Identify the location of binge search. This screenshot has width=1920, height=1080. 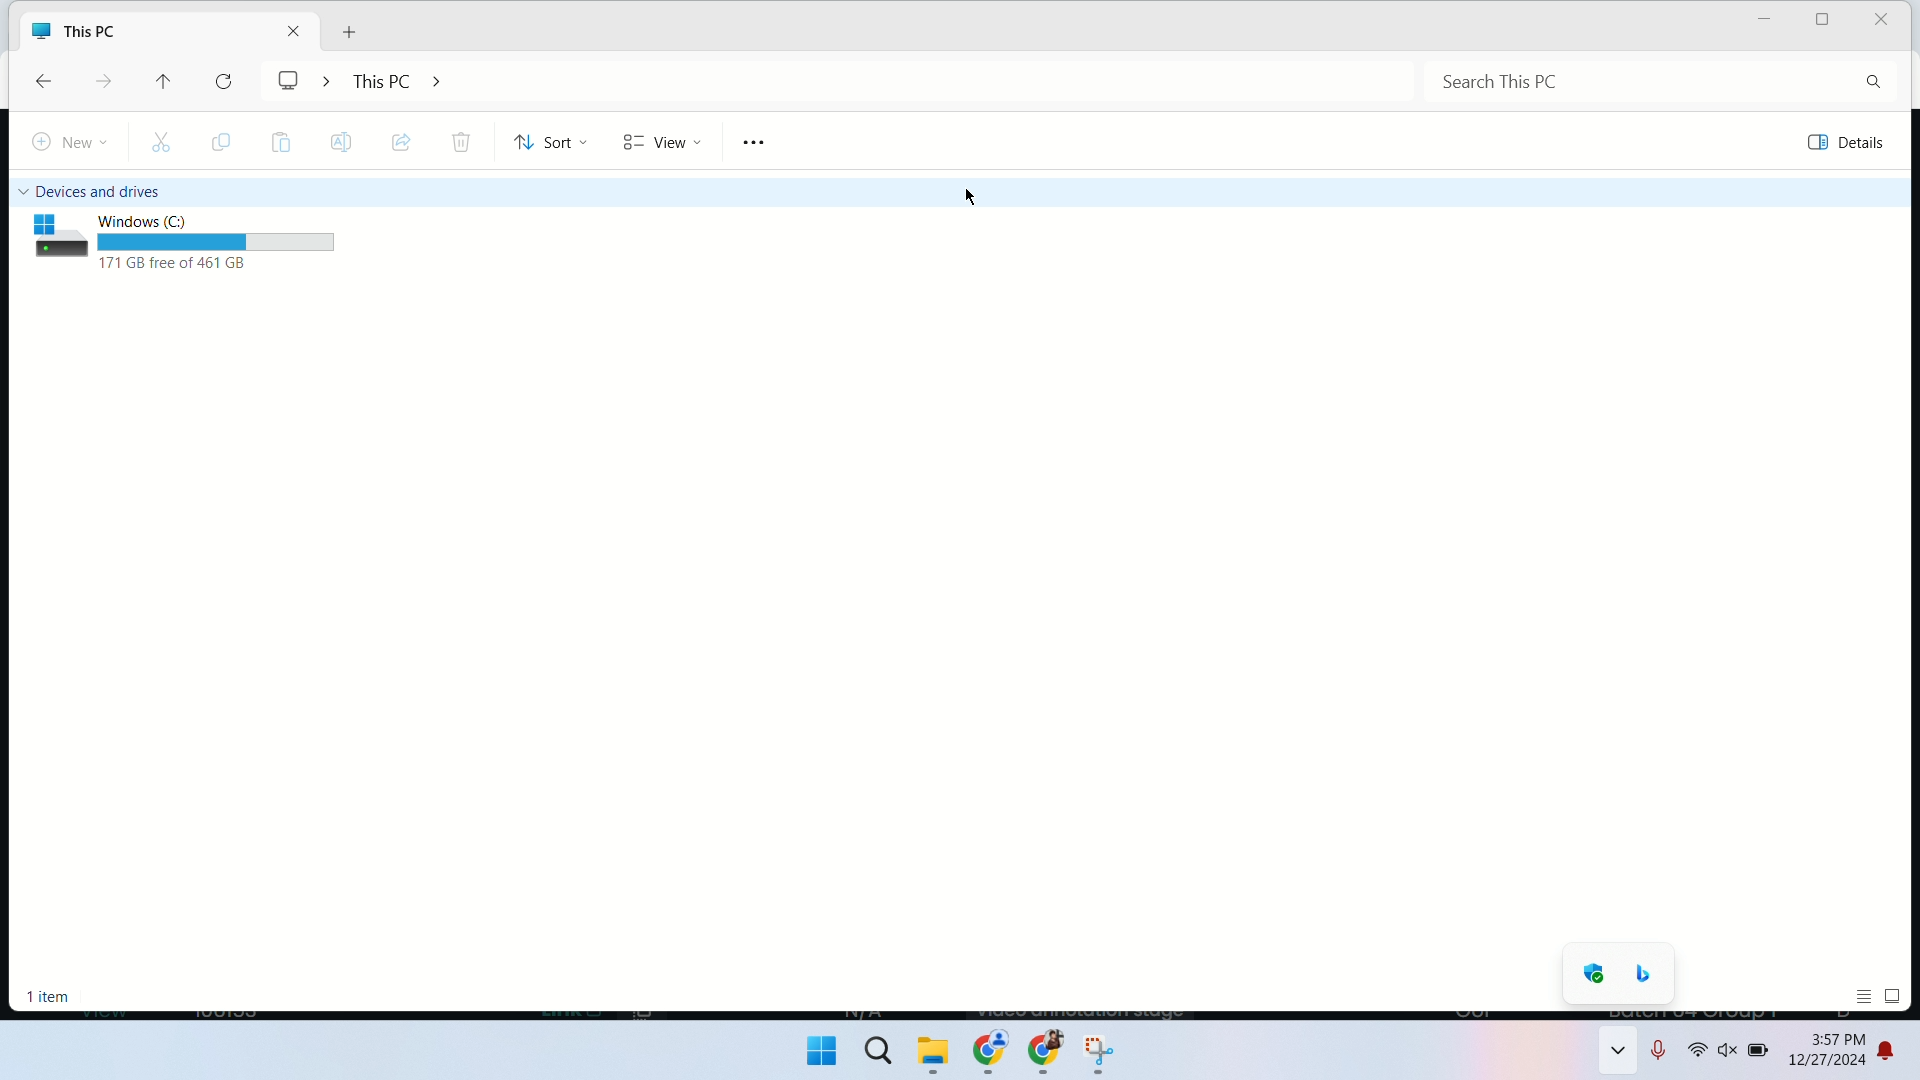
(1647, 974).